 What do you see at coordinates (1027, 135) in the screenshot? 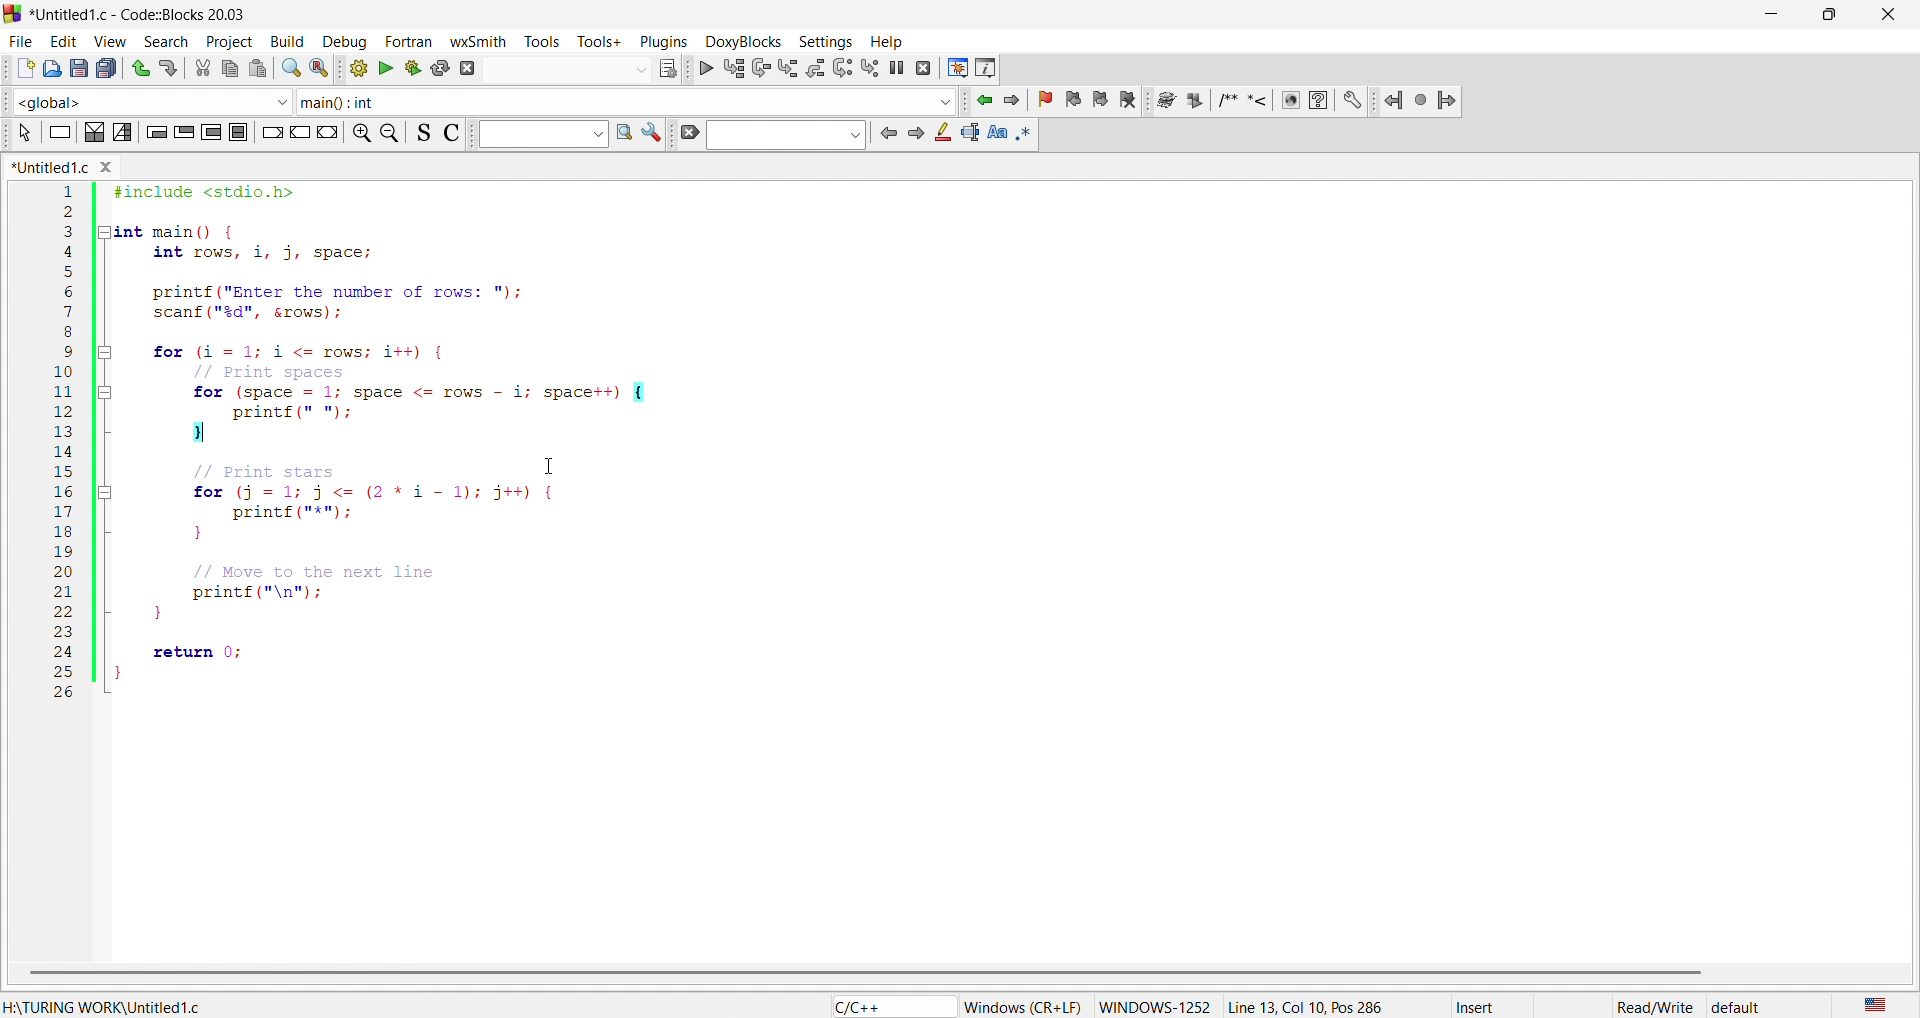
I see `use regex` at bounding box center [1027, 135].